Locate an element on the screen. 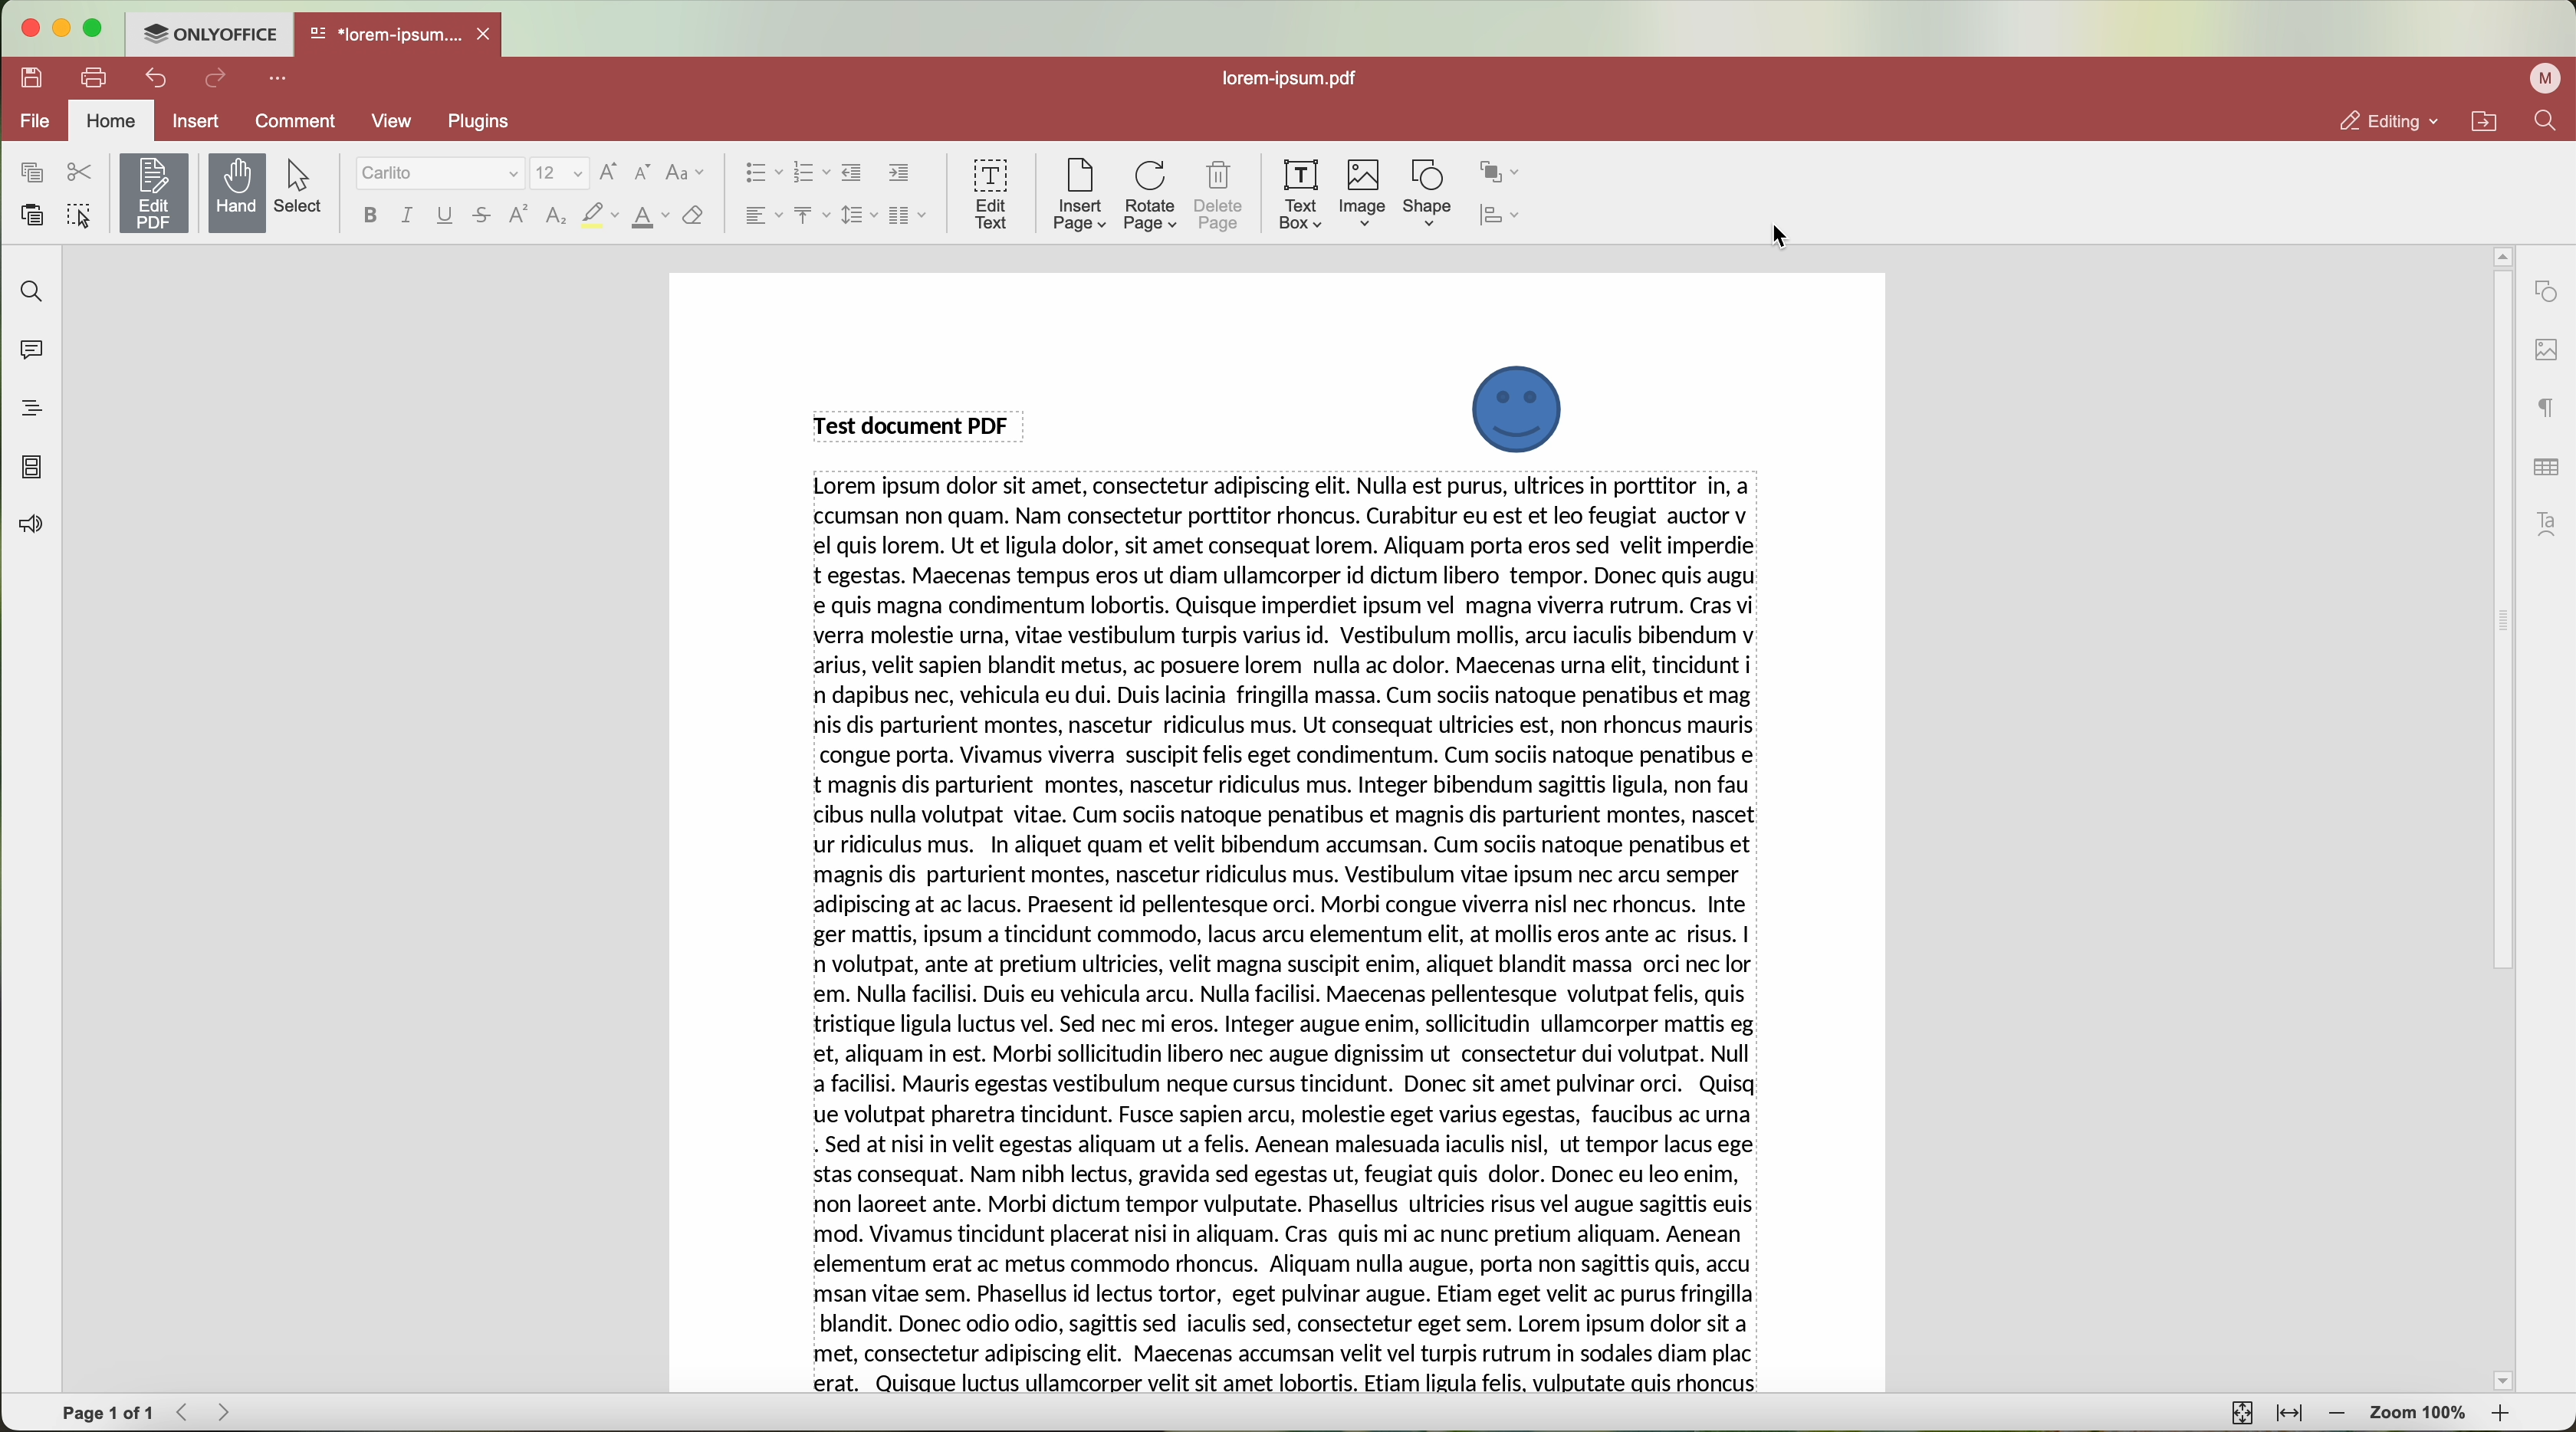 The image size is (2576, 1432). size font is located at coordinates (562, 172).